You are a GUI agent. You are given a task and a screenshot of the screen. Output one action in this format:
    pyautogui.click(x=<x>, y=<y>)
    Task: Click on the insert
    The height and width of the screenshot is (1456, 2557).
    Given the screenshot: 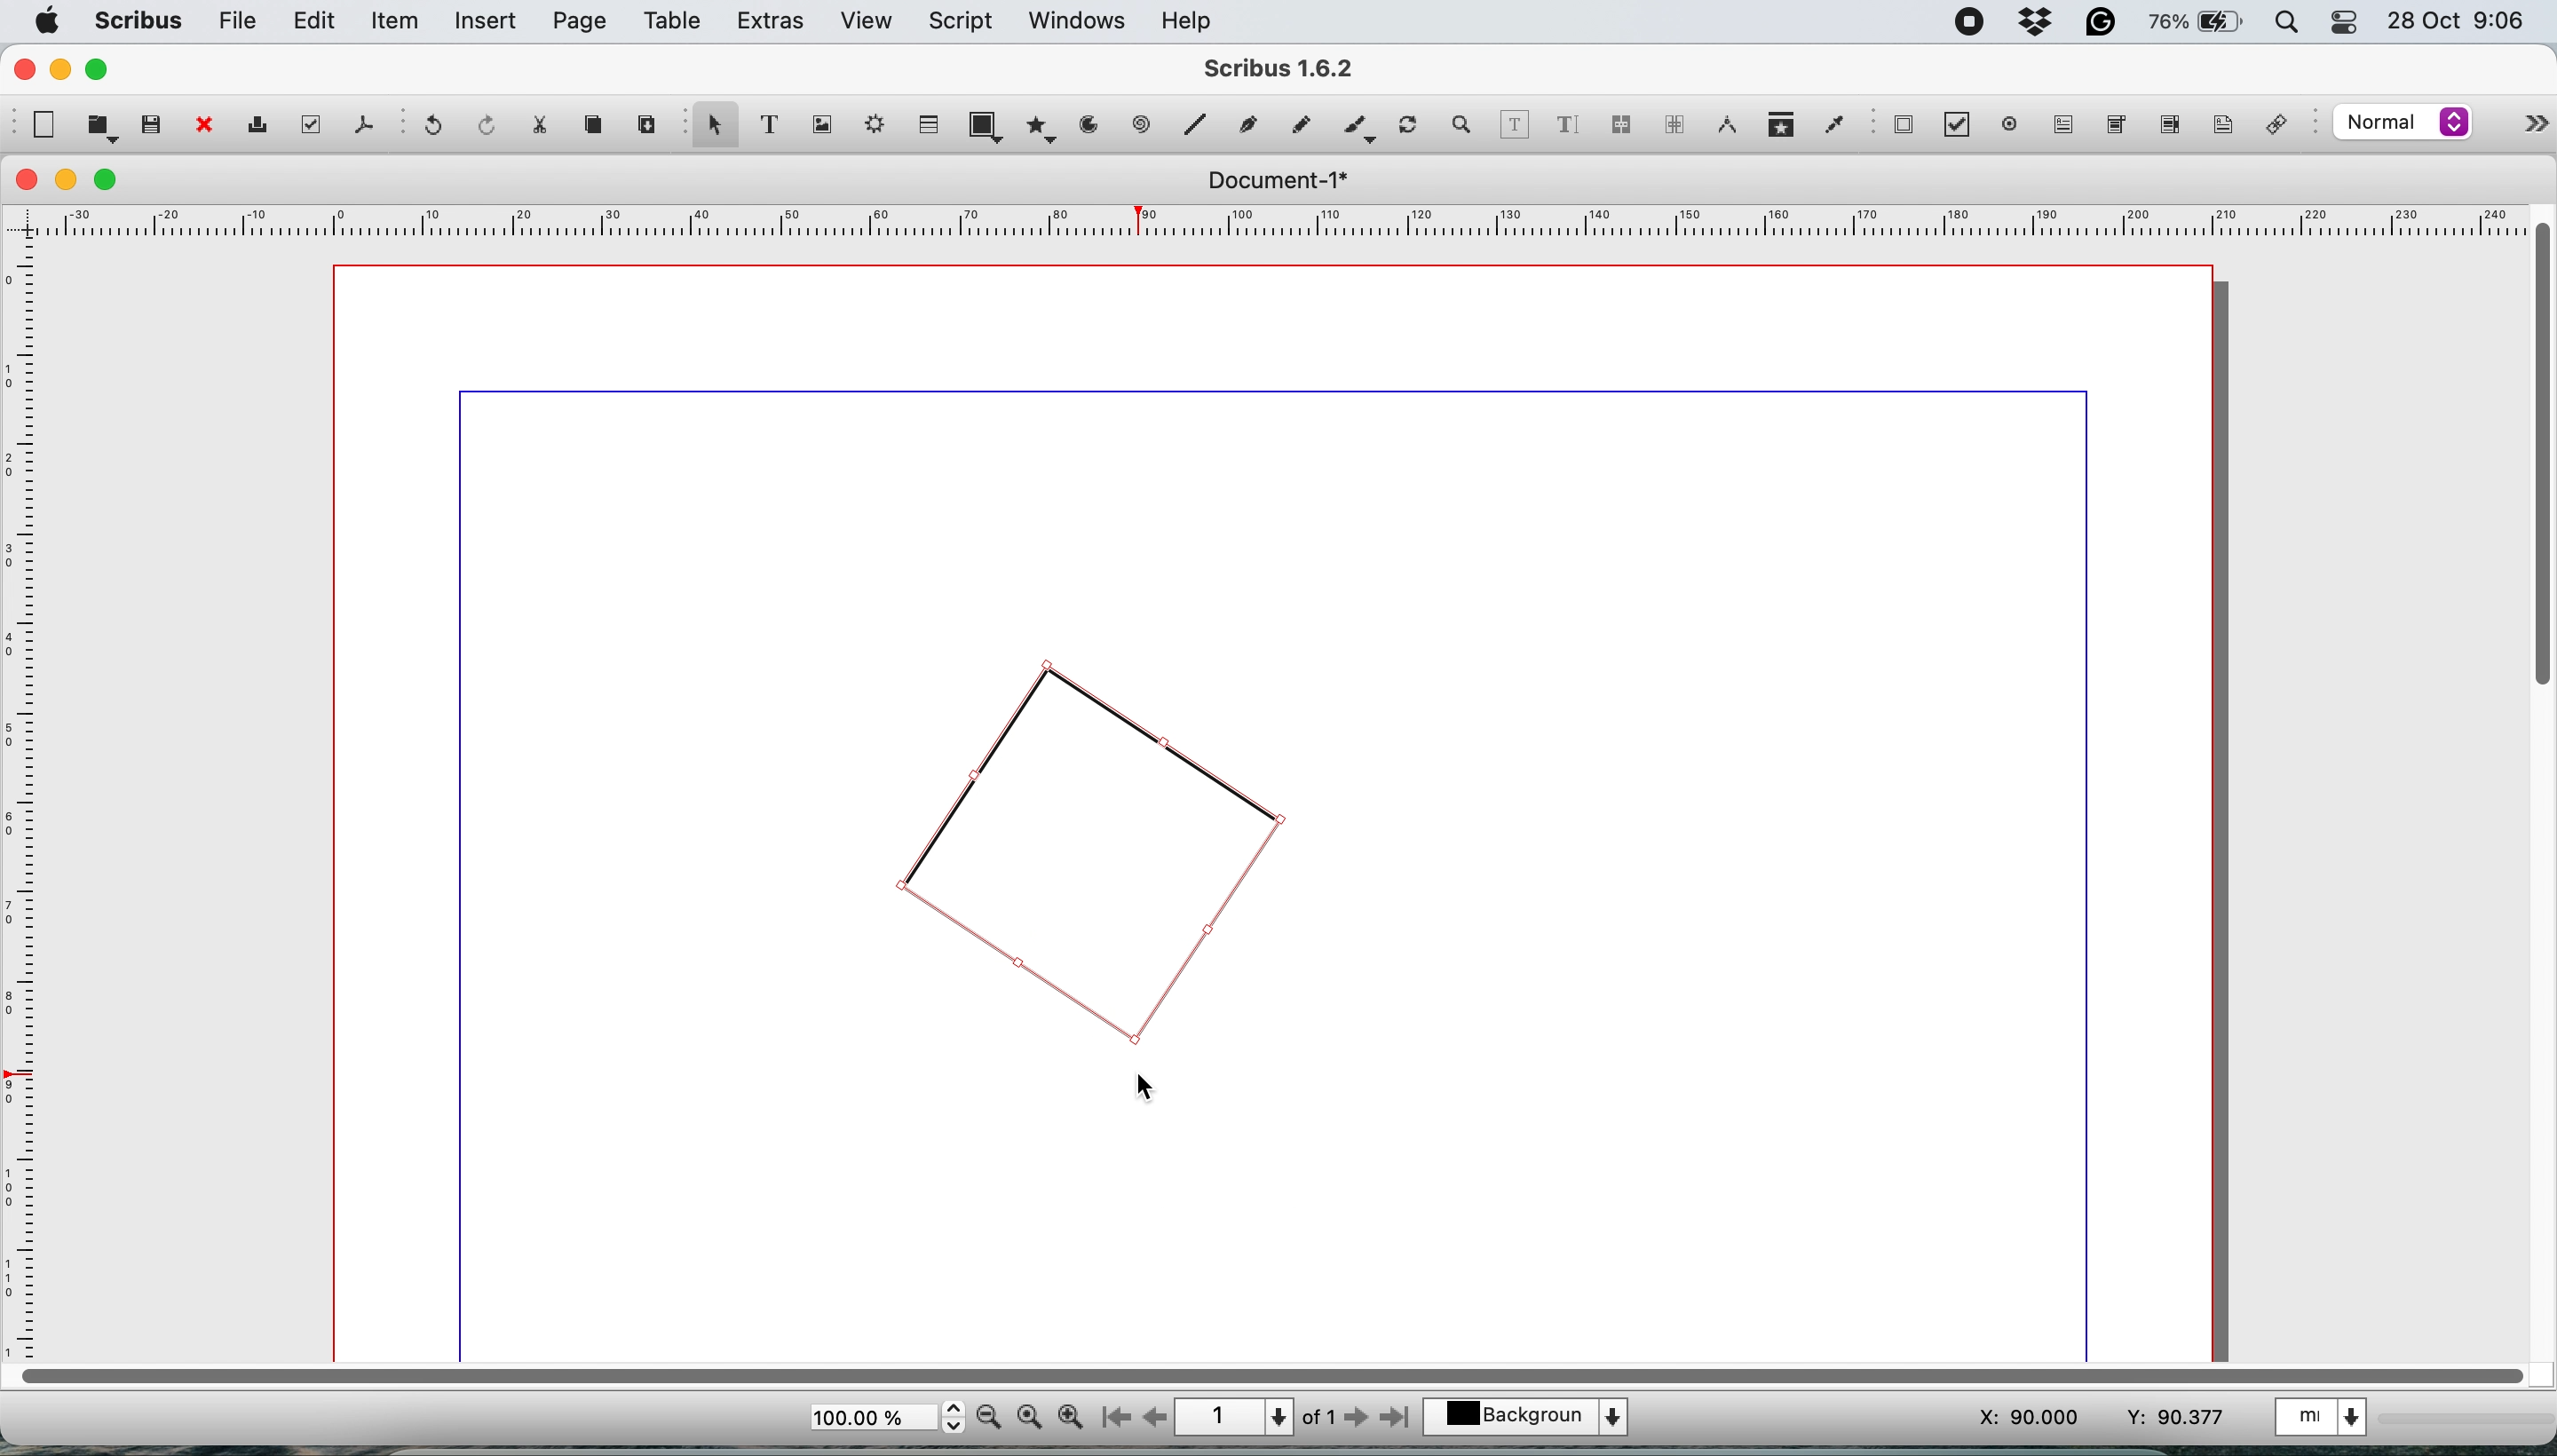 What is the action you would take?
    pyautogui.click(x=489, y=22)
    